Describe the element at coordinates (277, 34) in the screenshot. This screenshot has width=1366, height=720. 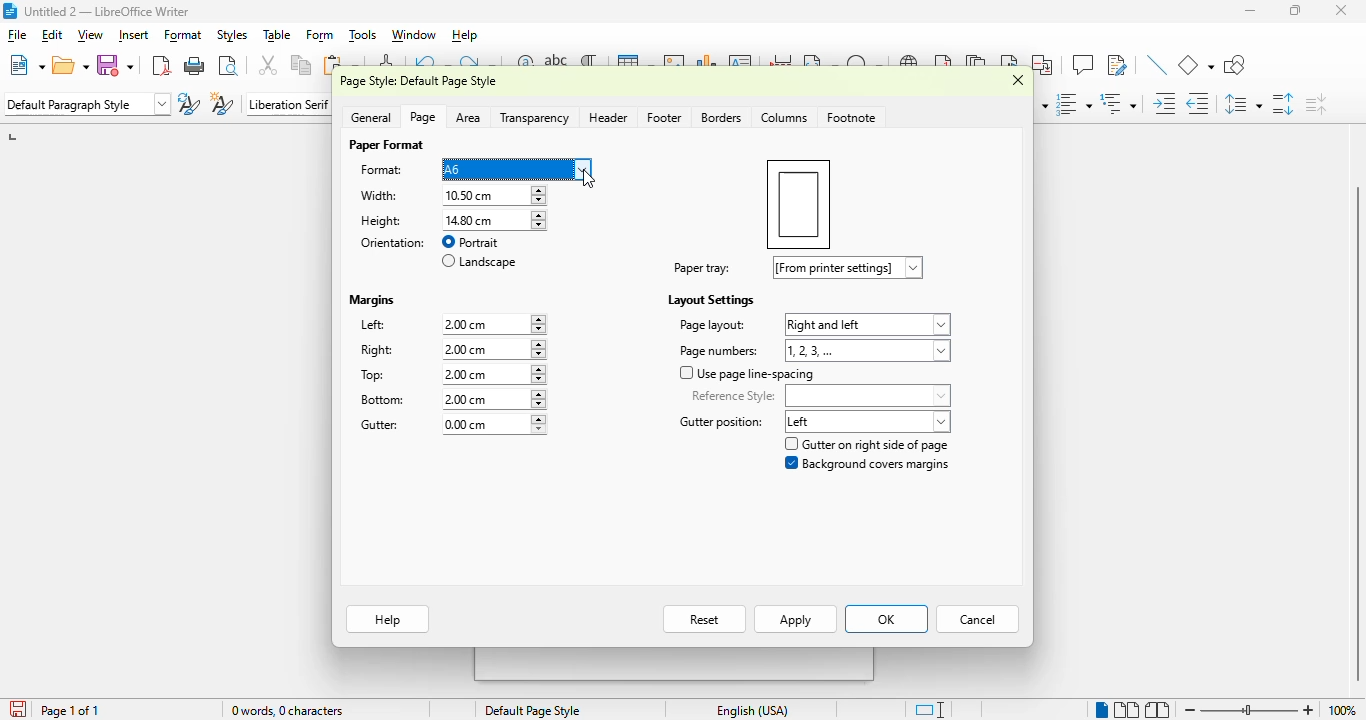
I see `table` at that location.